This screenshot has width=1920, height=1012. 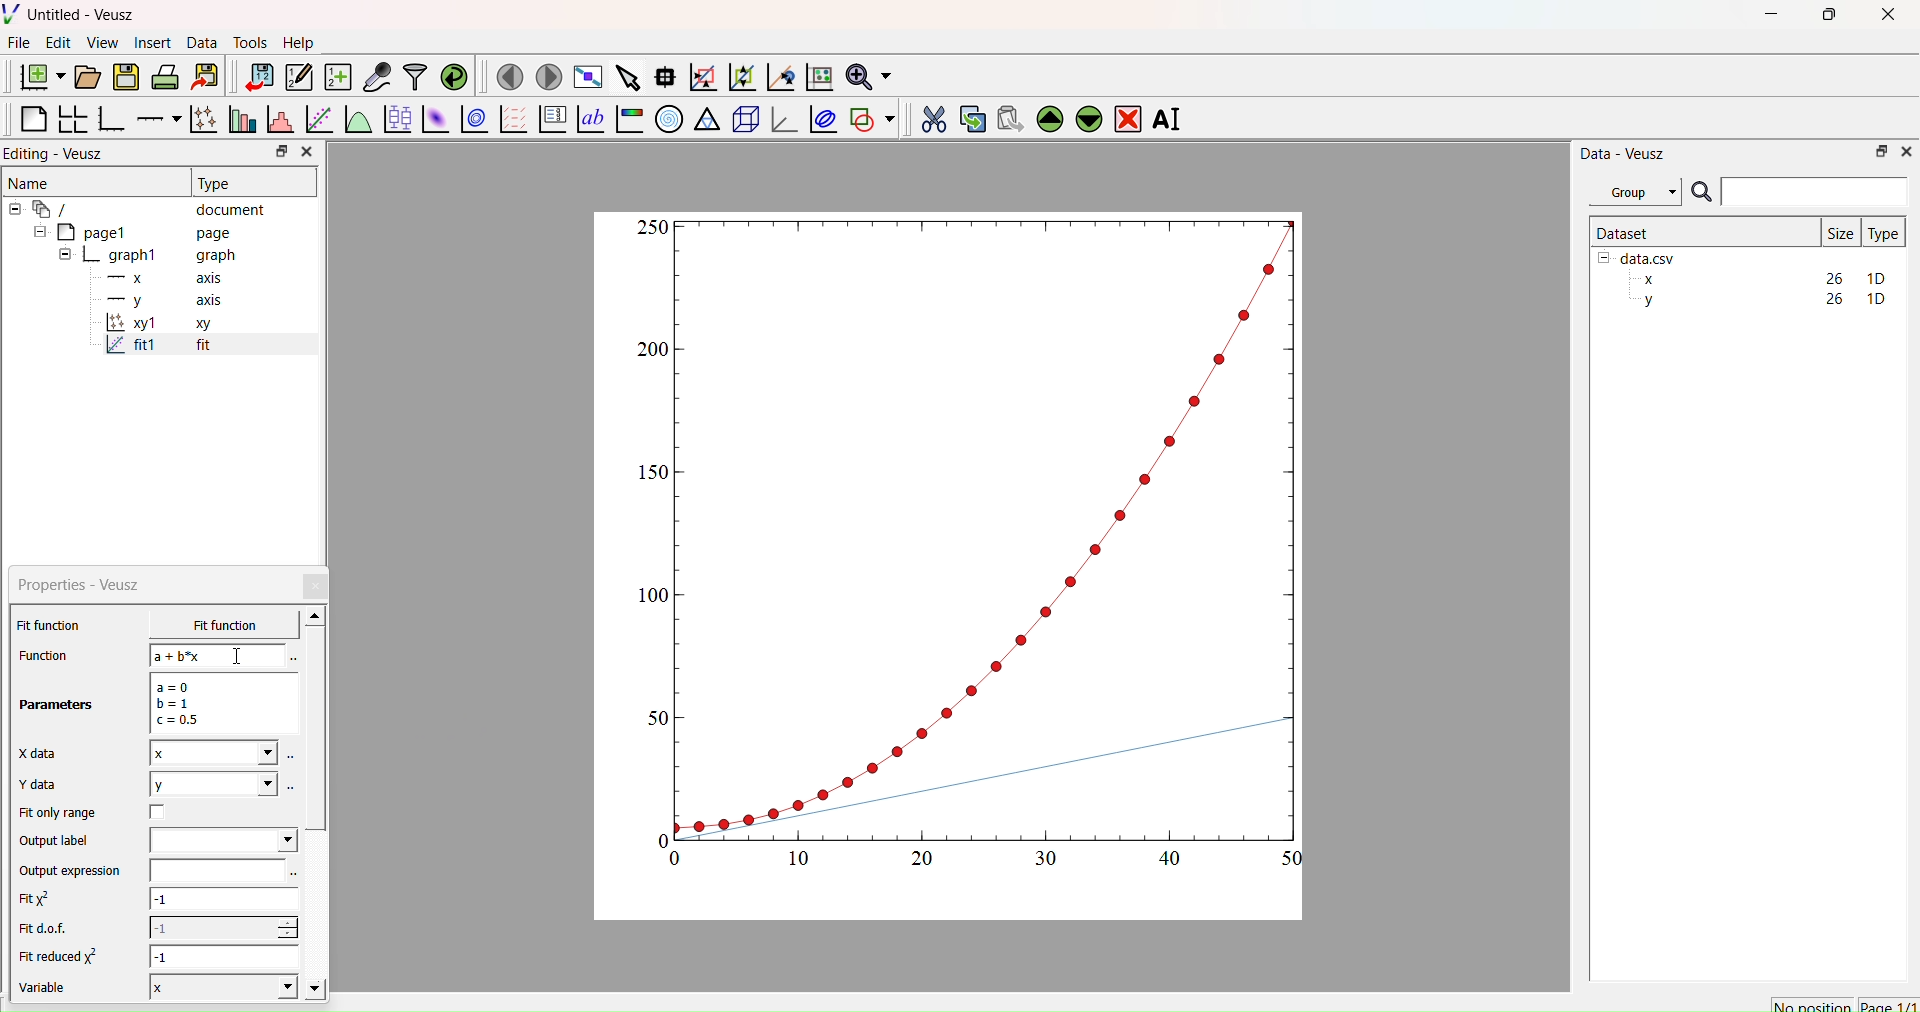 I want to click on Plot box plots, so click(x=397, y=119).